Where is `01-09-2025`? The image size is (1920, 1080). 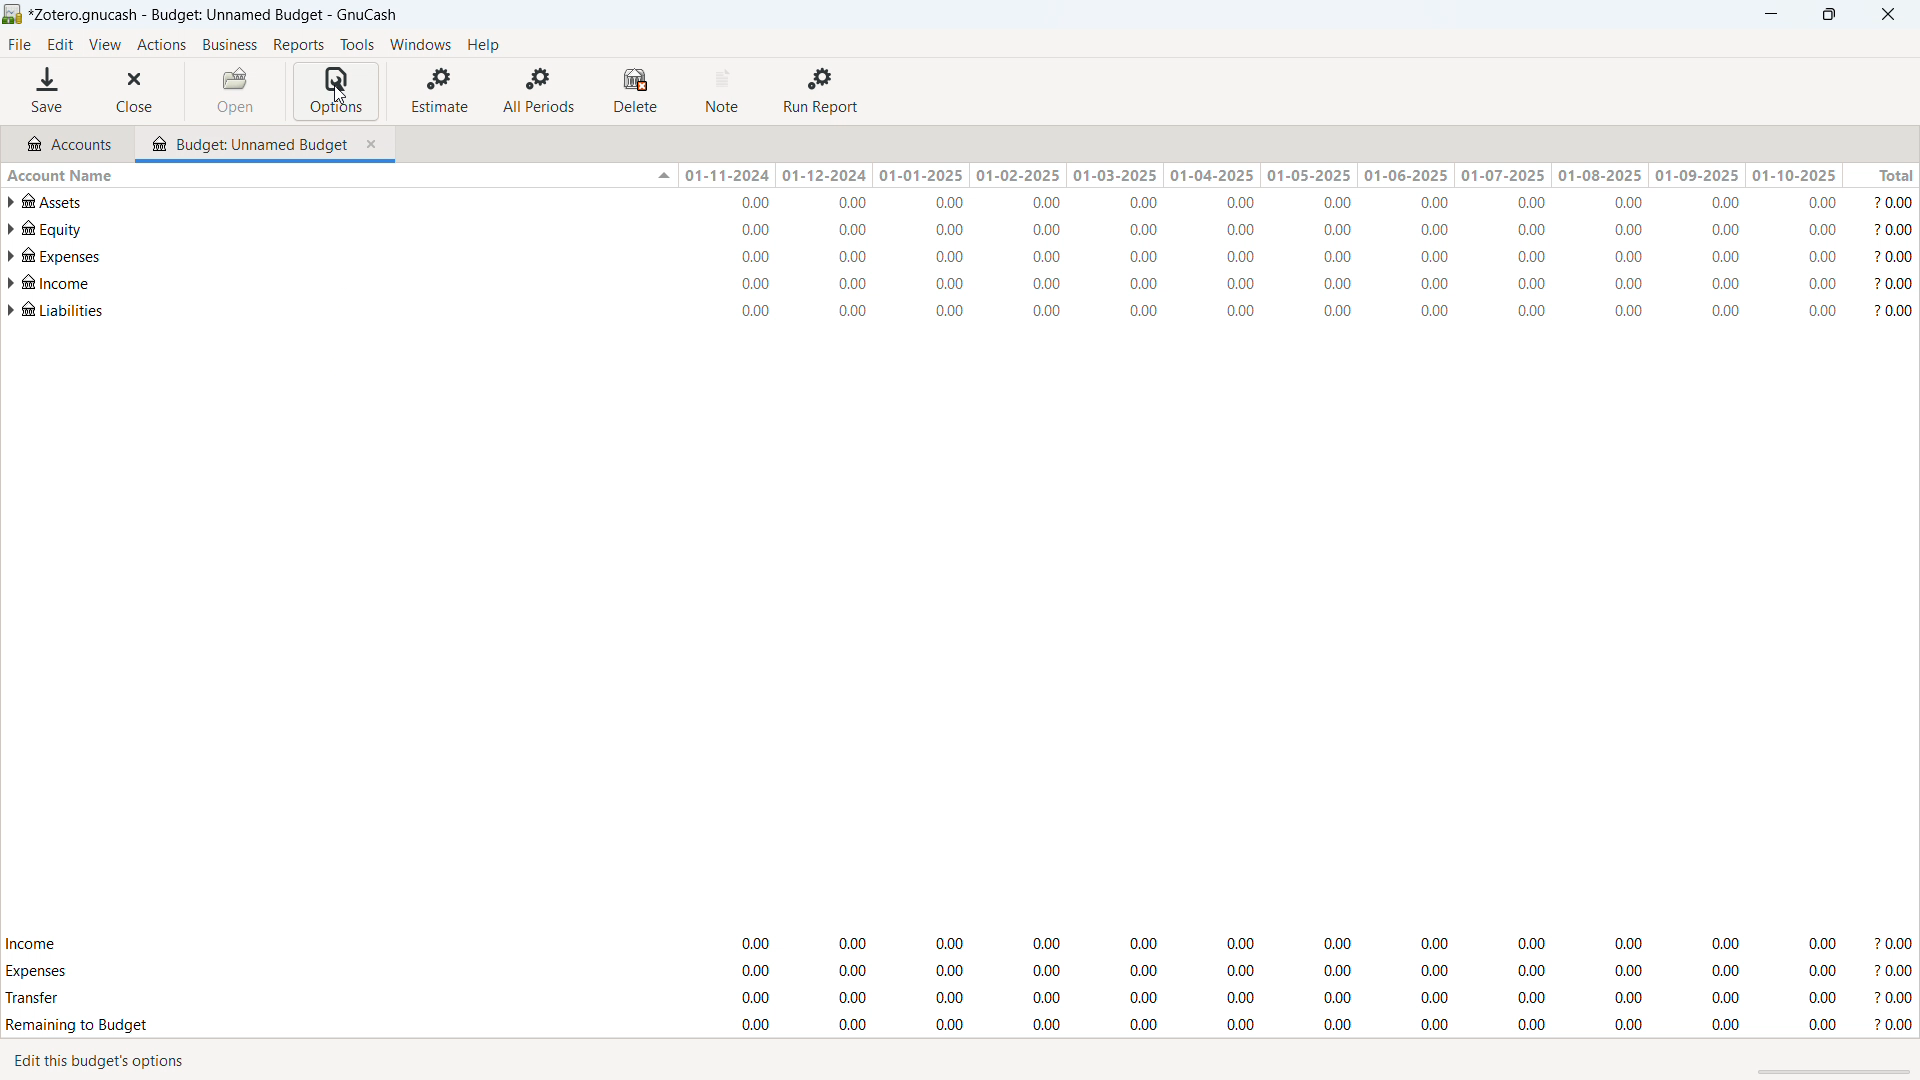 01-09-2025 is located at coordinates (1699, 175).